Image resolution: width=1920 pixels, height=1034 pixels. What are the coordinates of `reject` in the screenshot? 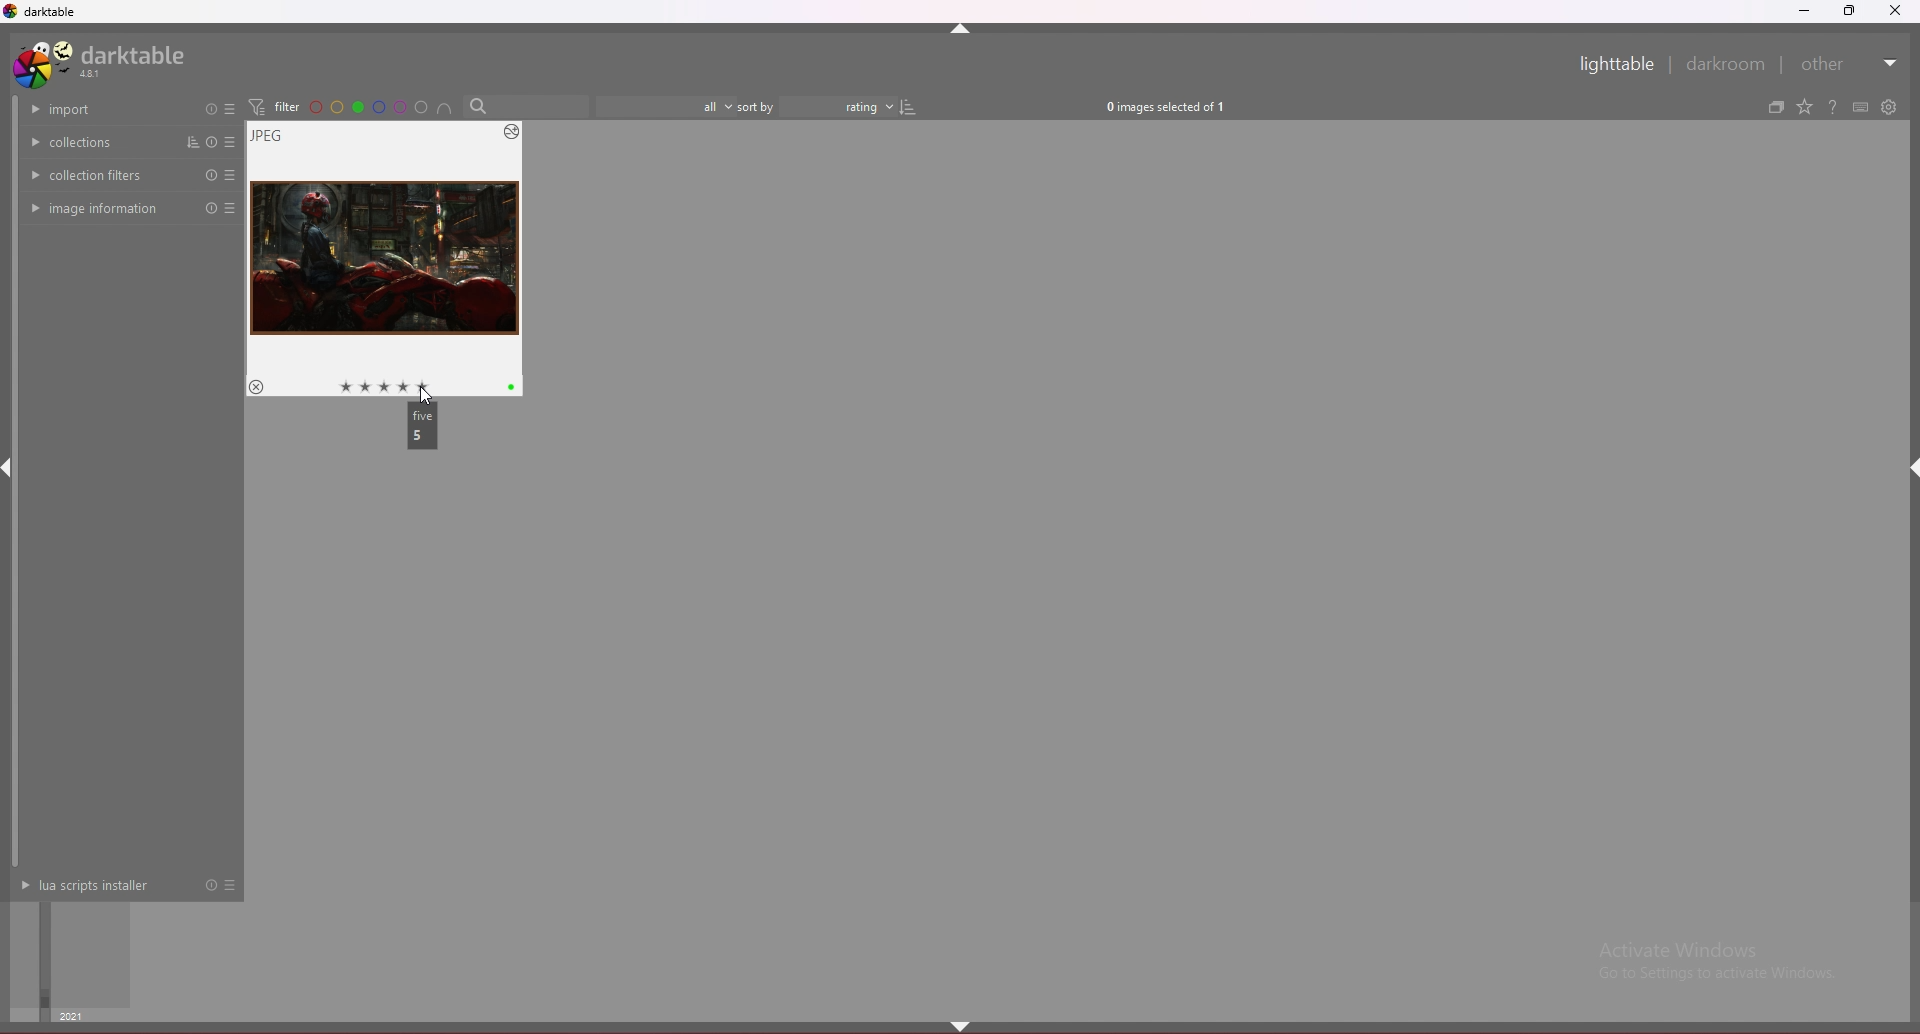 It's located at (257, 387).